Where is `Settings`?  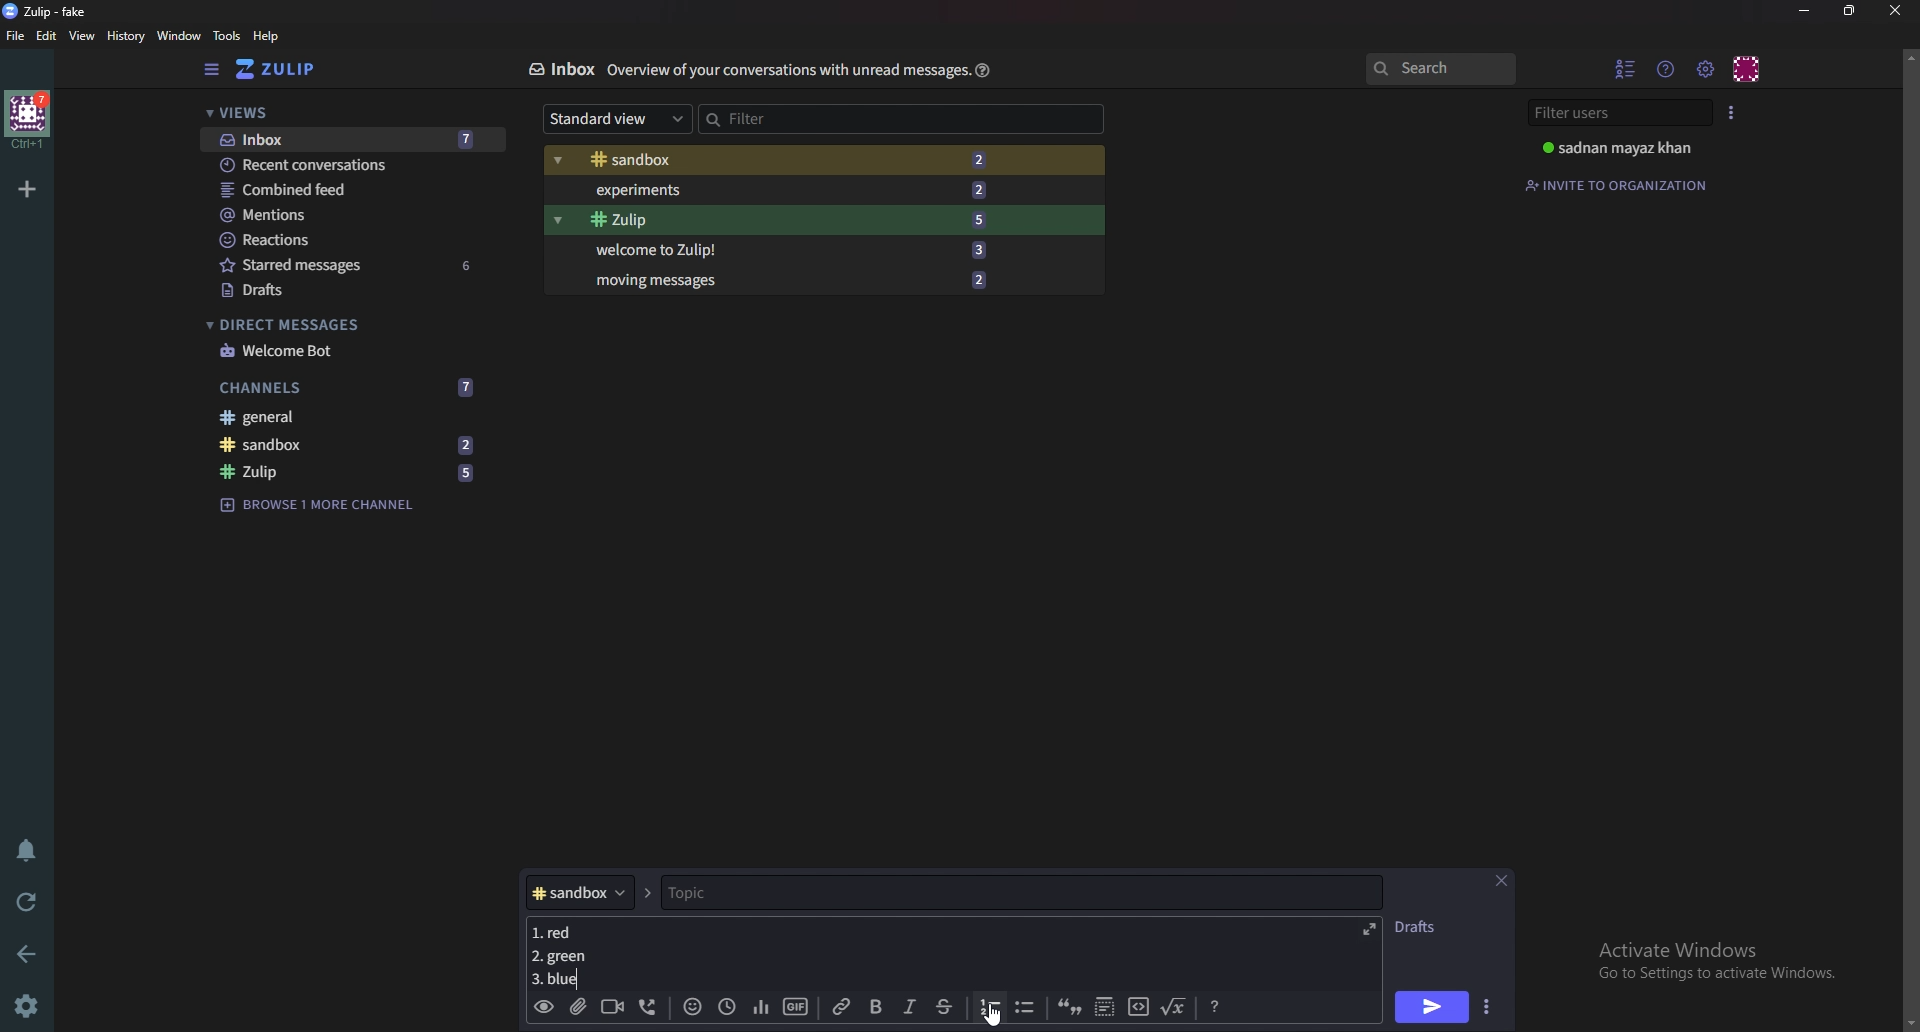
Settings is located at coordinates (30, 1005).